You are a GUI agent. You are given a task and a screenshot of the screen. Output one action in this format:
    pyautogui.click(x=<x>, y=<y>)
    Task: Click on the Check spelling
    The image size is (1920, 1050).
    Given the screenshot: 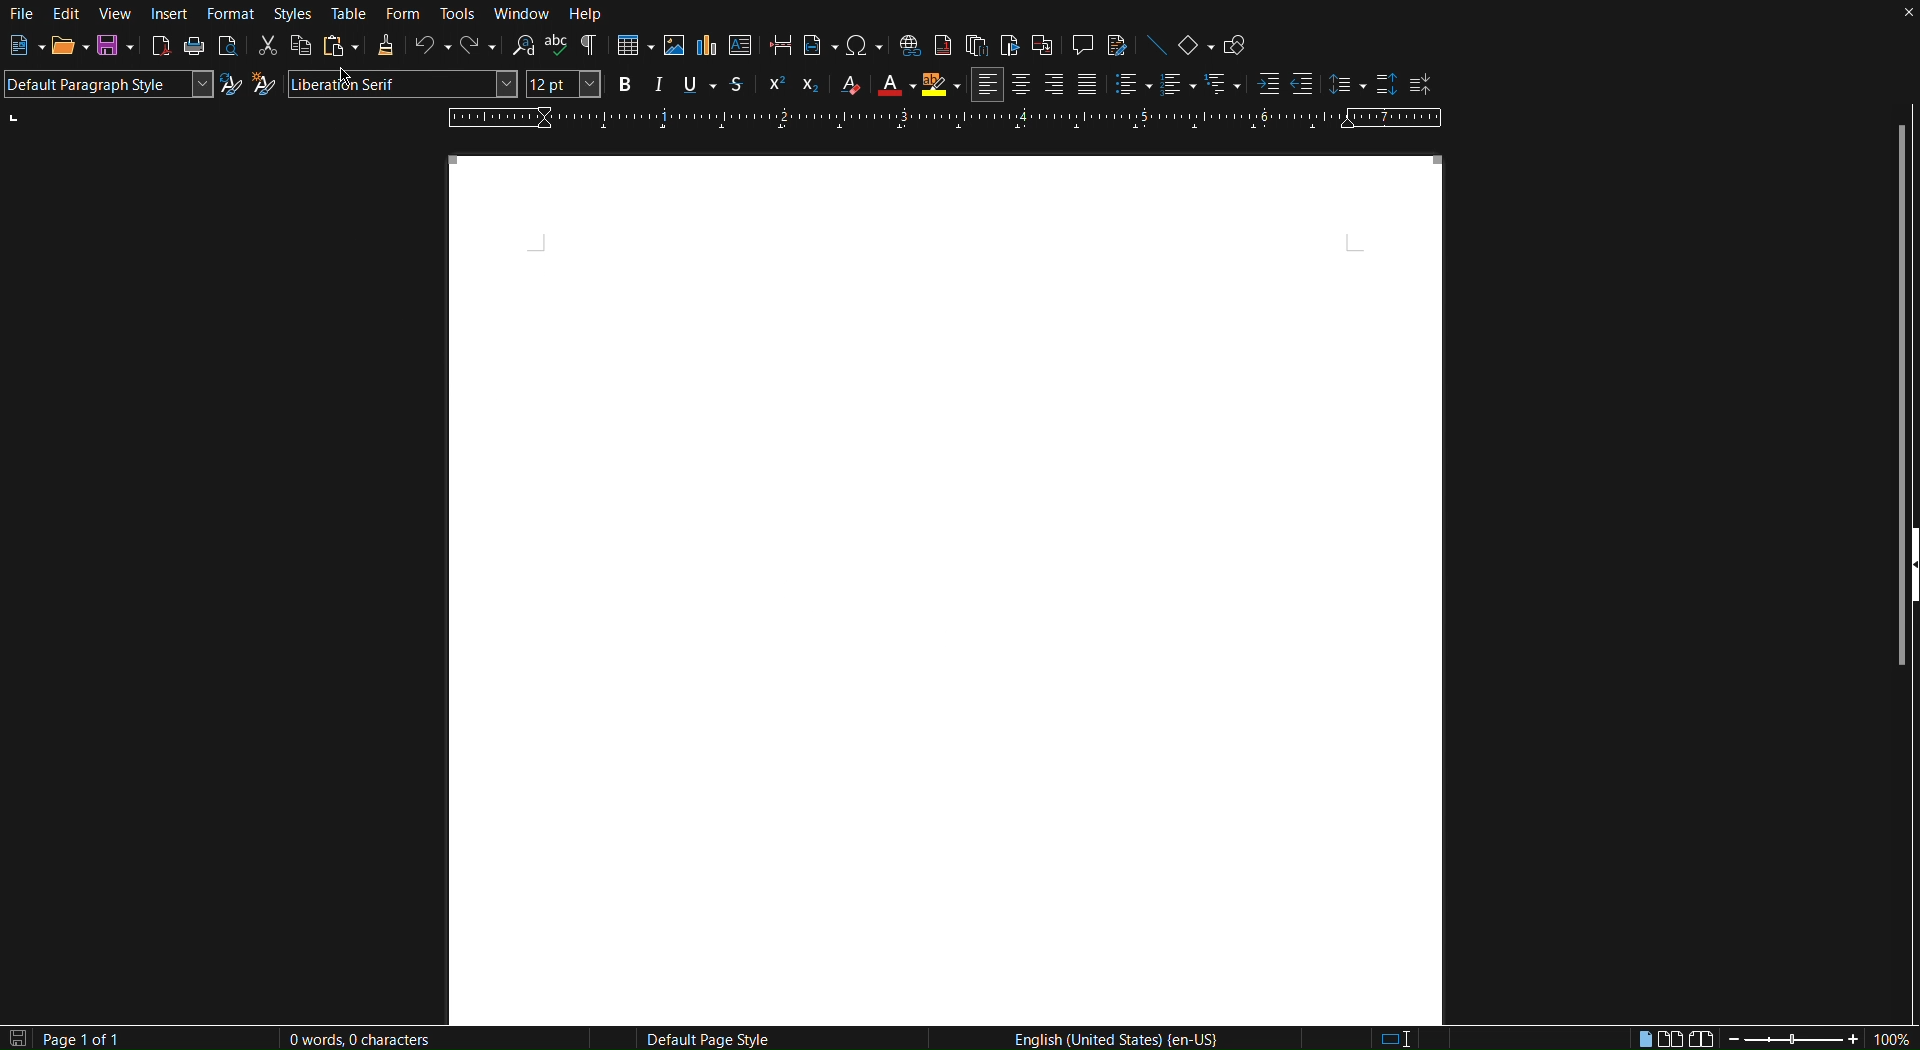 What is the action you would take?
    pyautogui.click(x=560, y=49)
    